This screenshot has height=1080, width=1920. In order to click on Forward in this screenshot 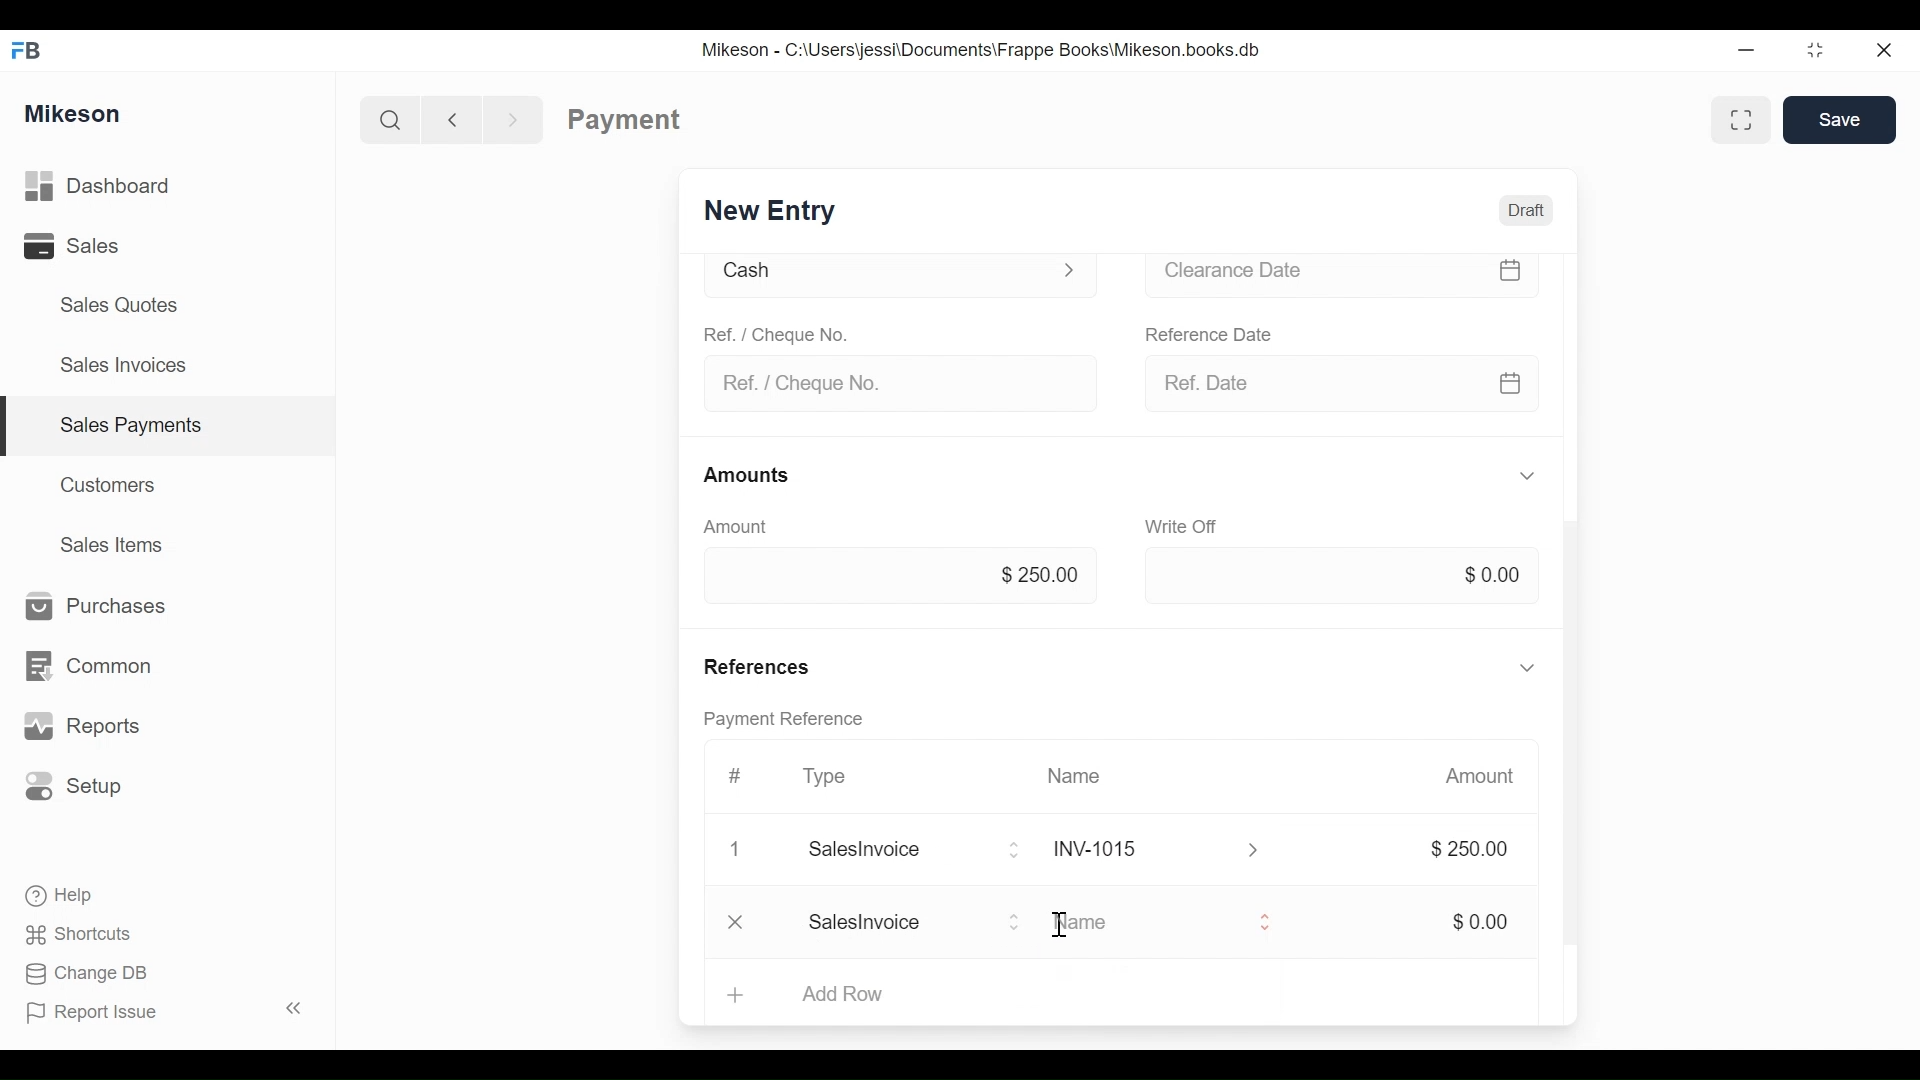, I will do `click(520, 118)`.